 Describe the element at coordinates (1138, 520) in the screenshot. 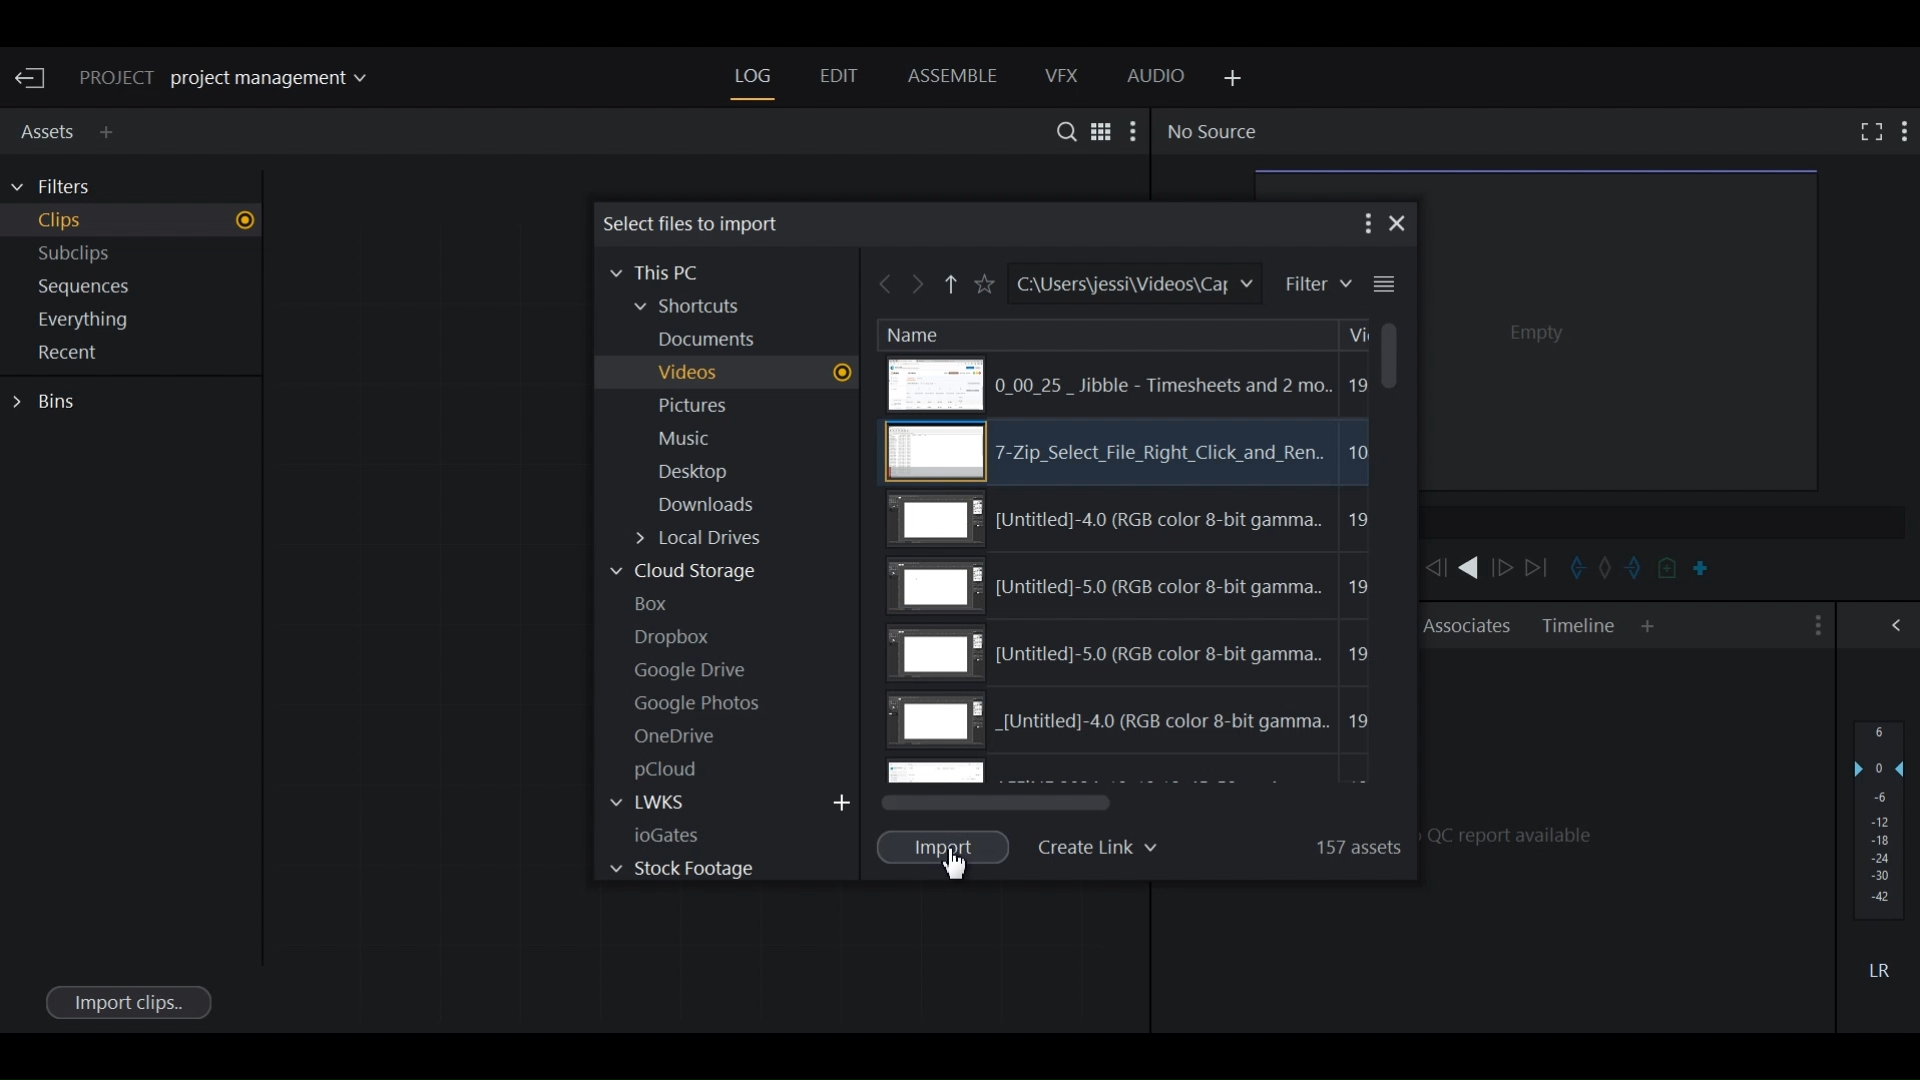

I see `RGB color` at that location.